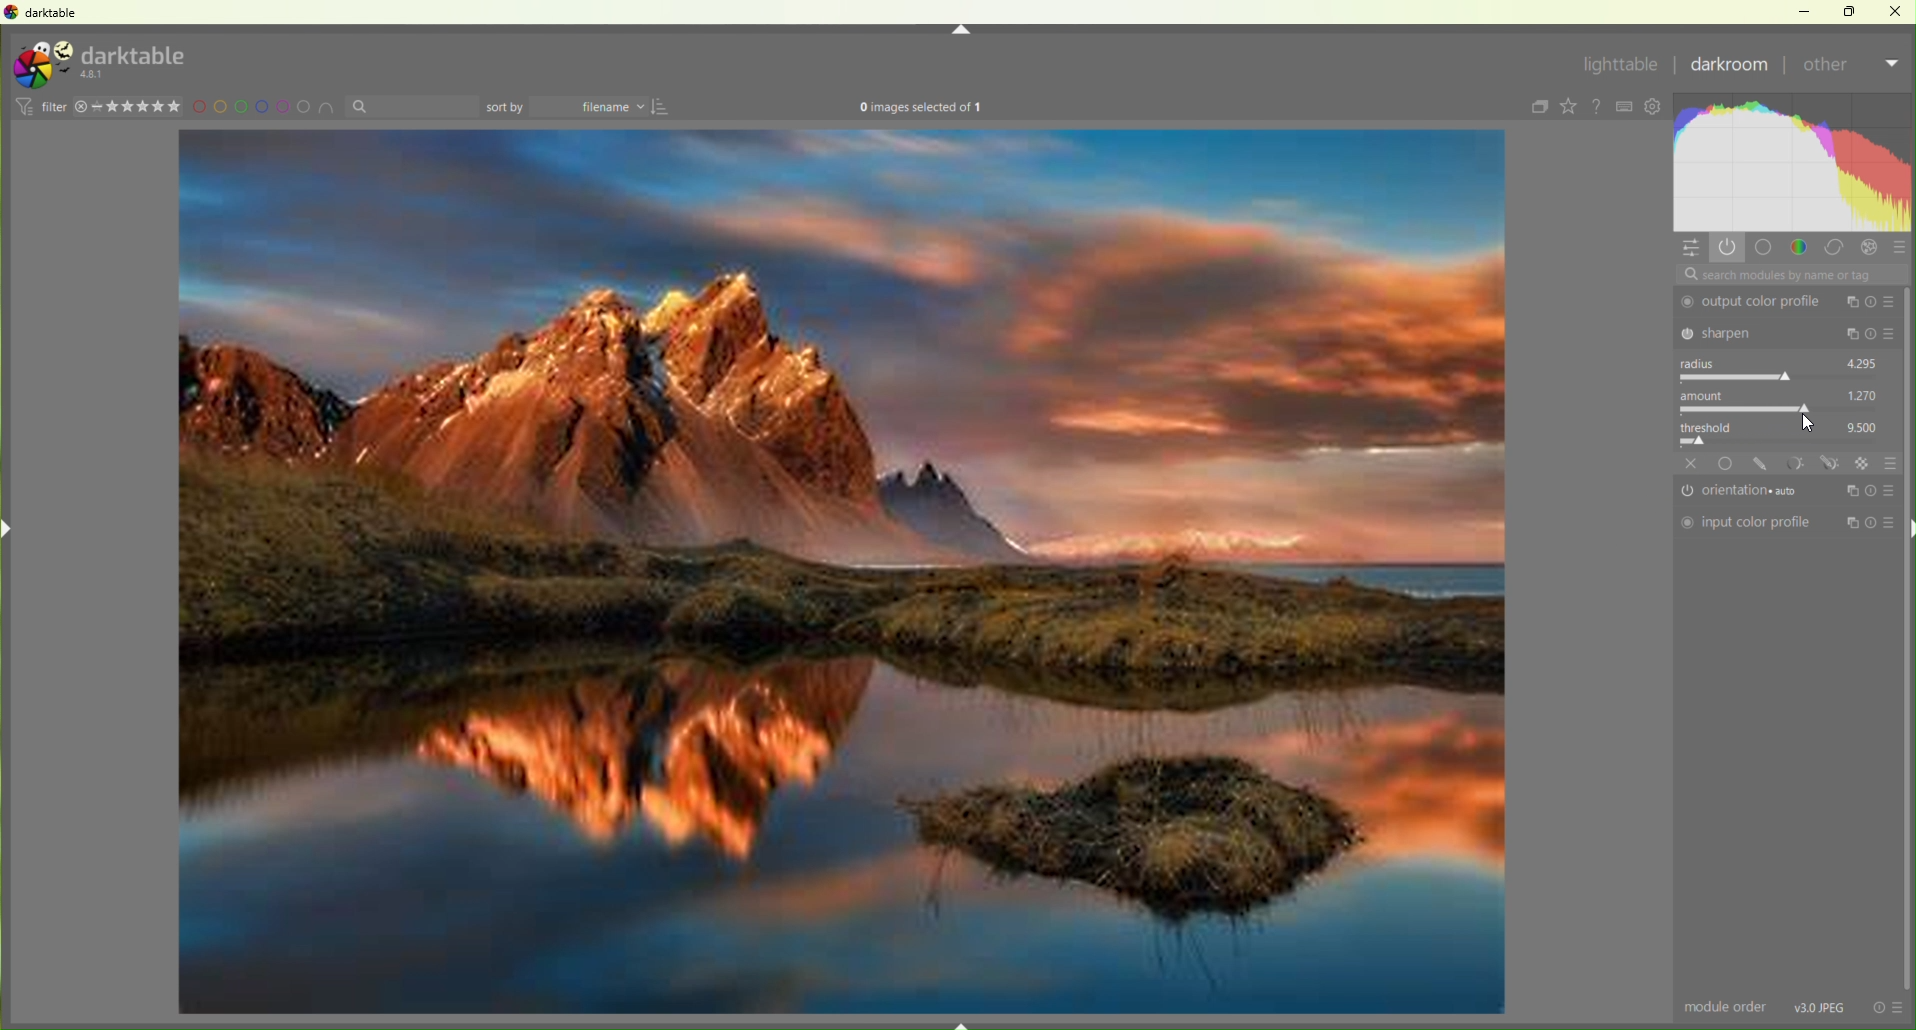  I want to click on Output color profile, so click(1755, 302).